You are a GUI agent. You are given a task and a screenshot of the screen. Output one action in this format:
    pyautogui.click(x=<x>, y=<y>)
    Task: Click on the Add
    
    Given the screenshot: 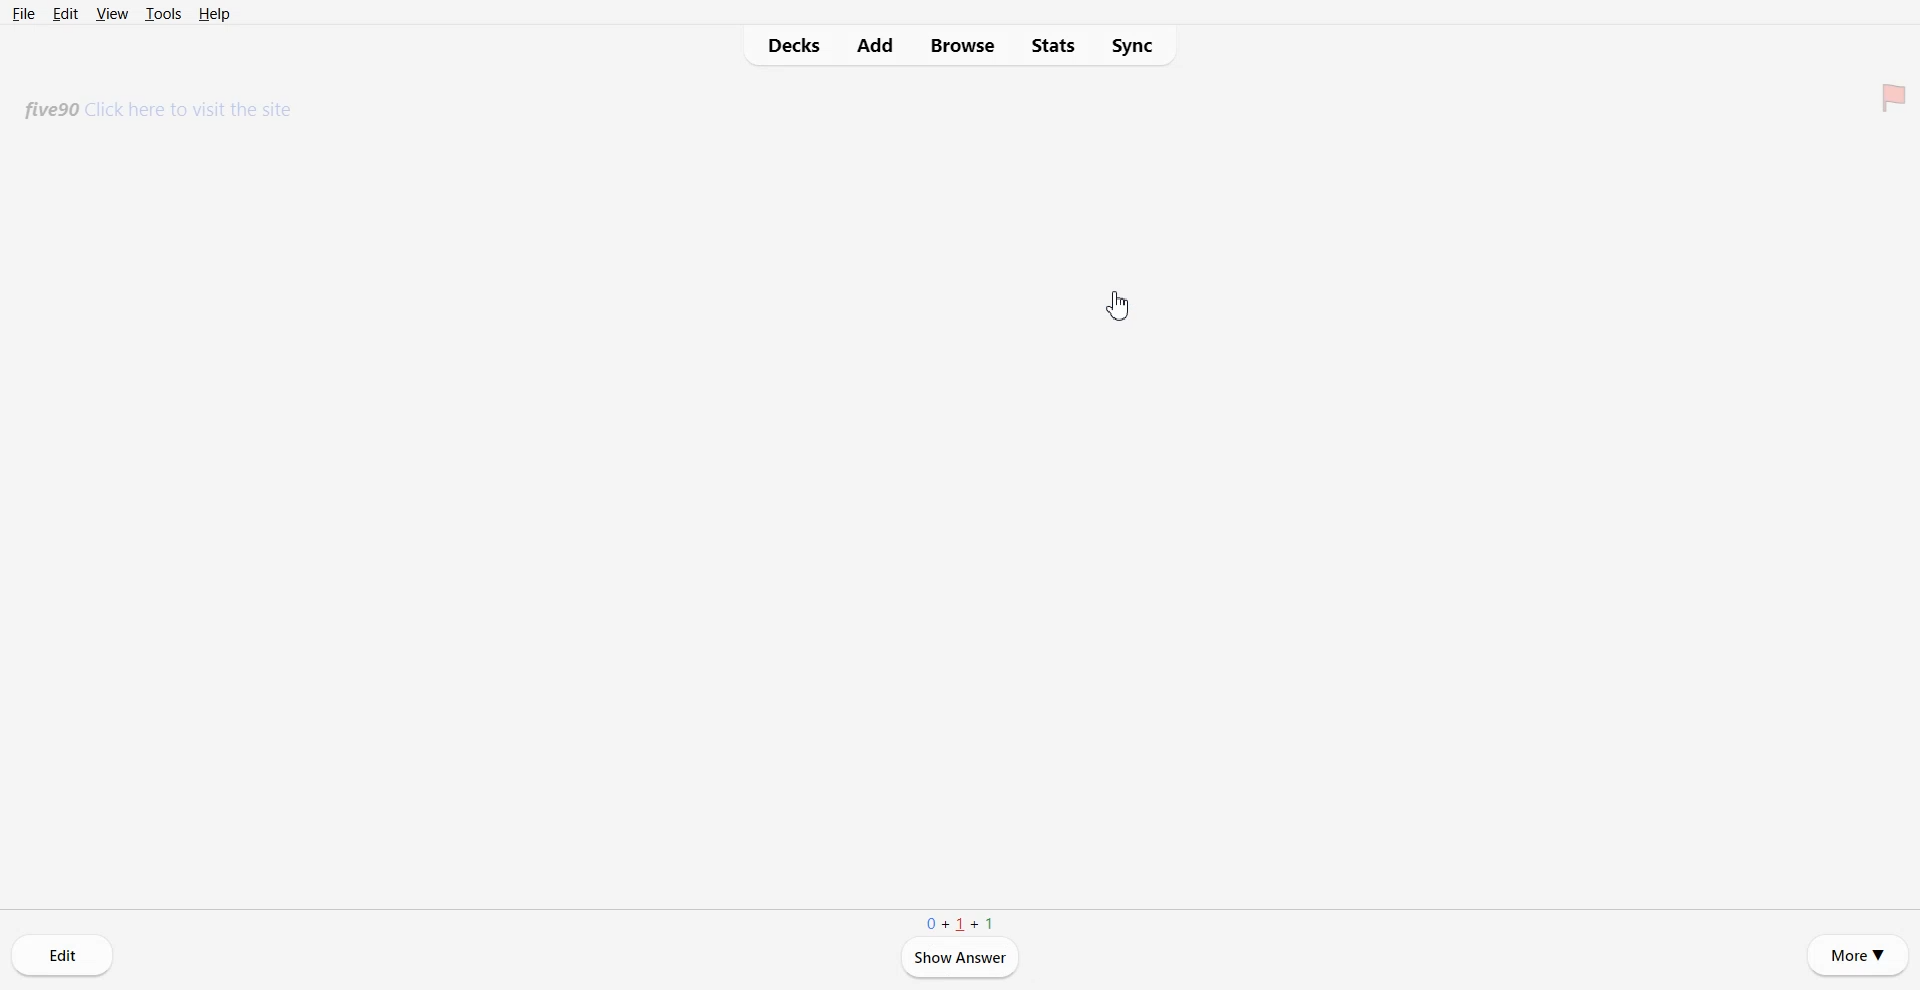 What is the action you would take?
    pyautogui.click(x=875, y=46)
    